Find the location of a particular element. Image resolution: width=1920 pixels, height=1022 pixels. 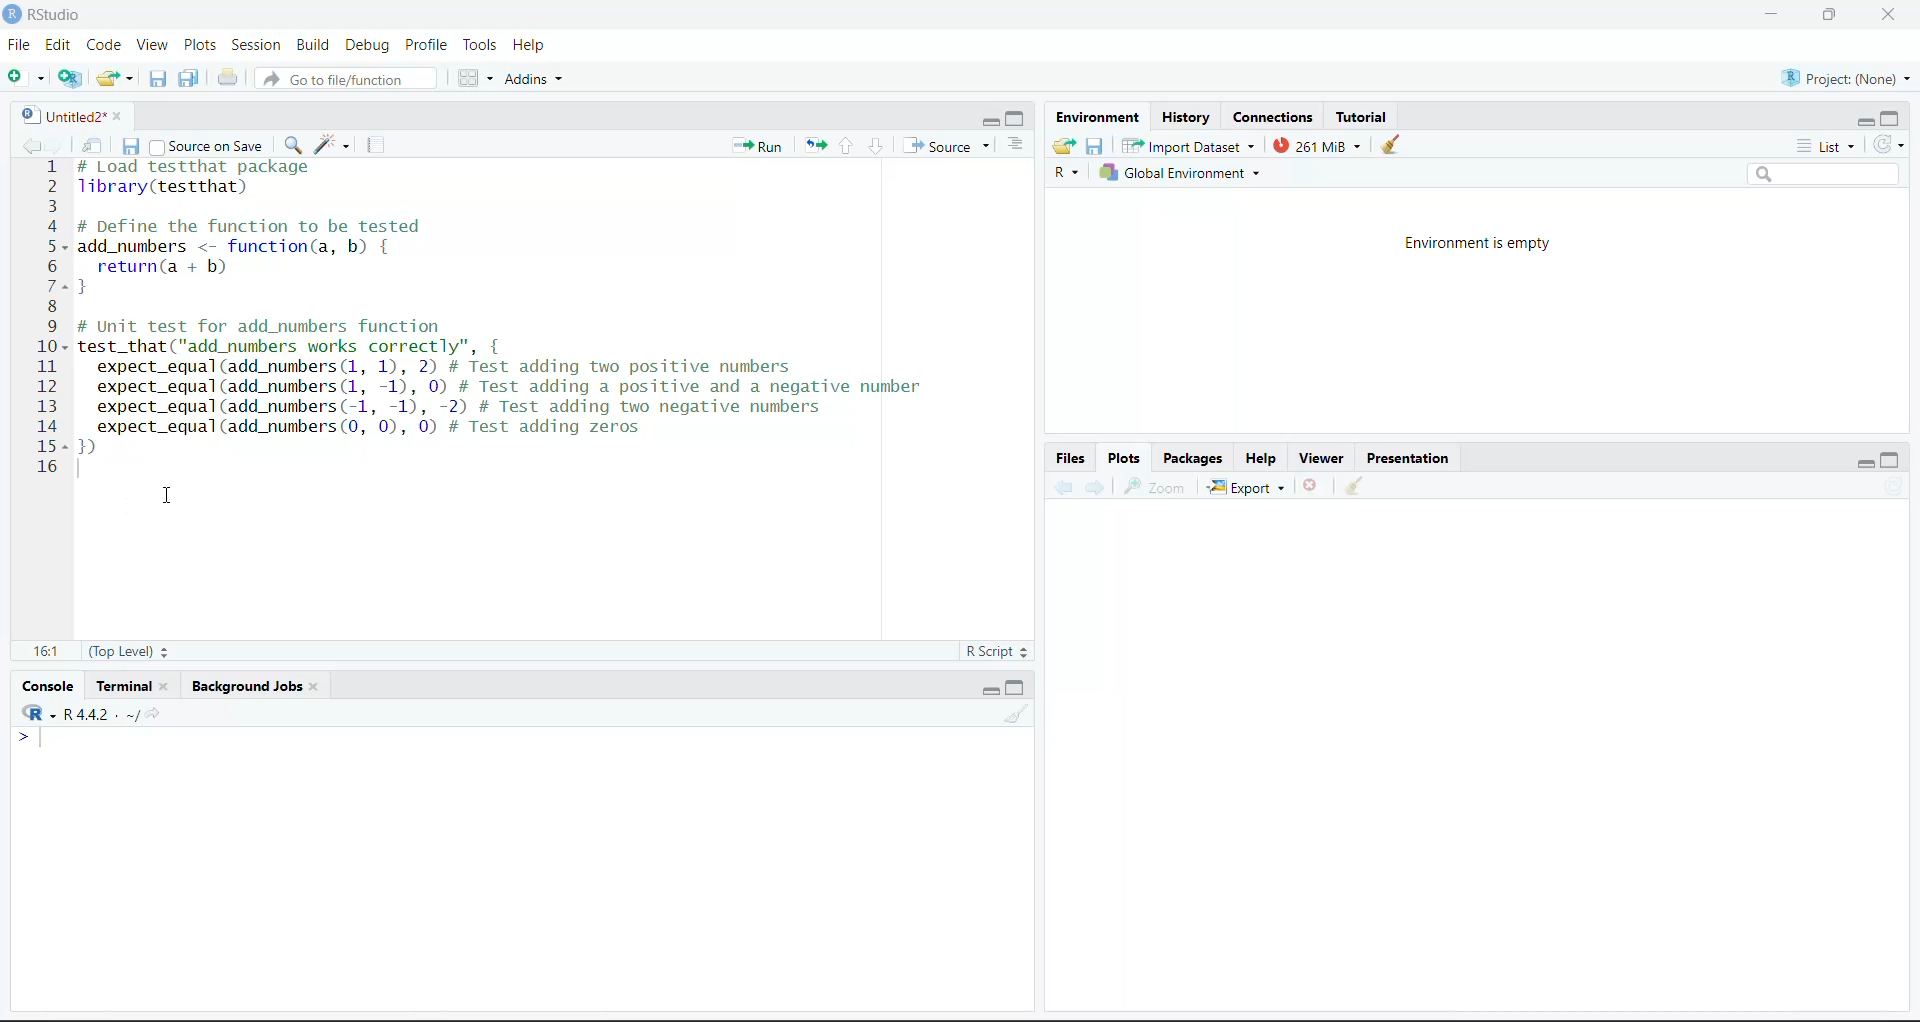

cursor is located at coordinates (167, 496).